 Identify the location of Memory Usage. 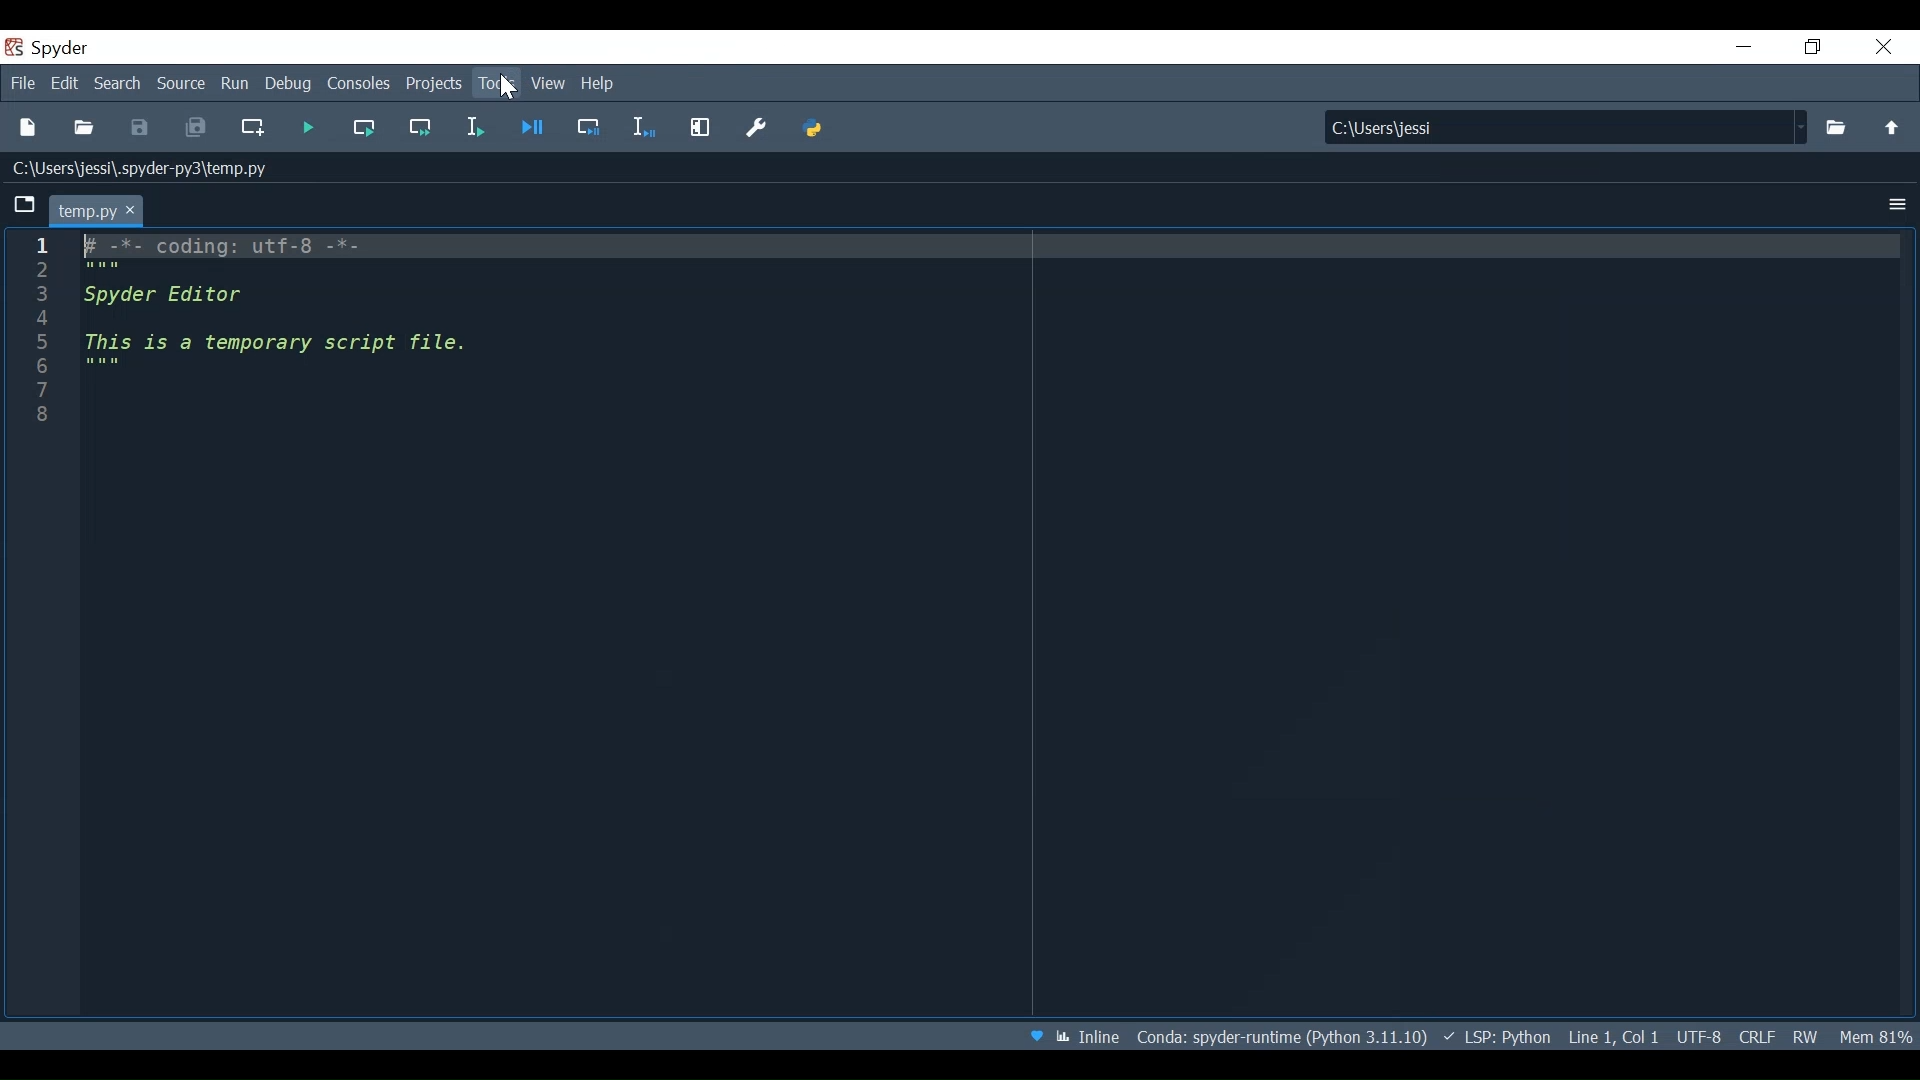
(1871, 1036).